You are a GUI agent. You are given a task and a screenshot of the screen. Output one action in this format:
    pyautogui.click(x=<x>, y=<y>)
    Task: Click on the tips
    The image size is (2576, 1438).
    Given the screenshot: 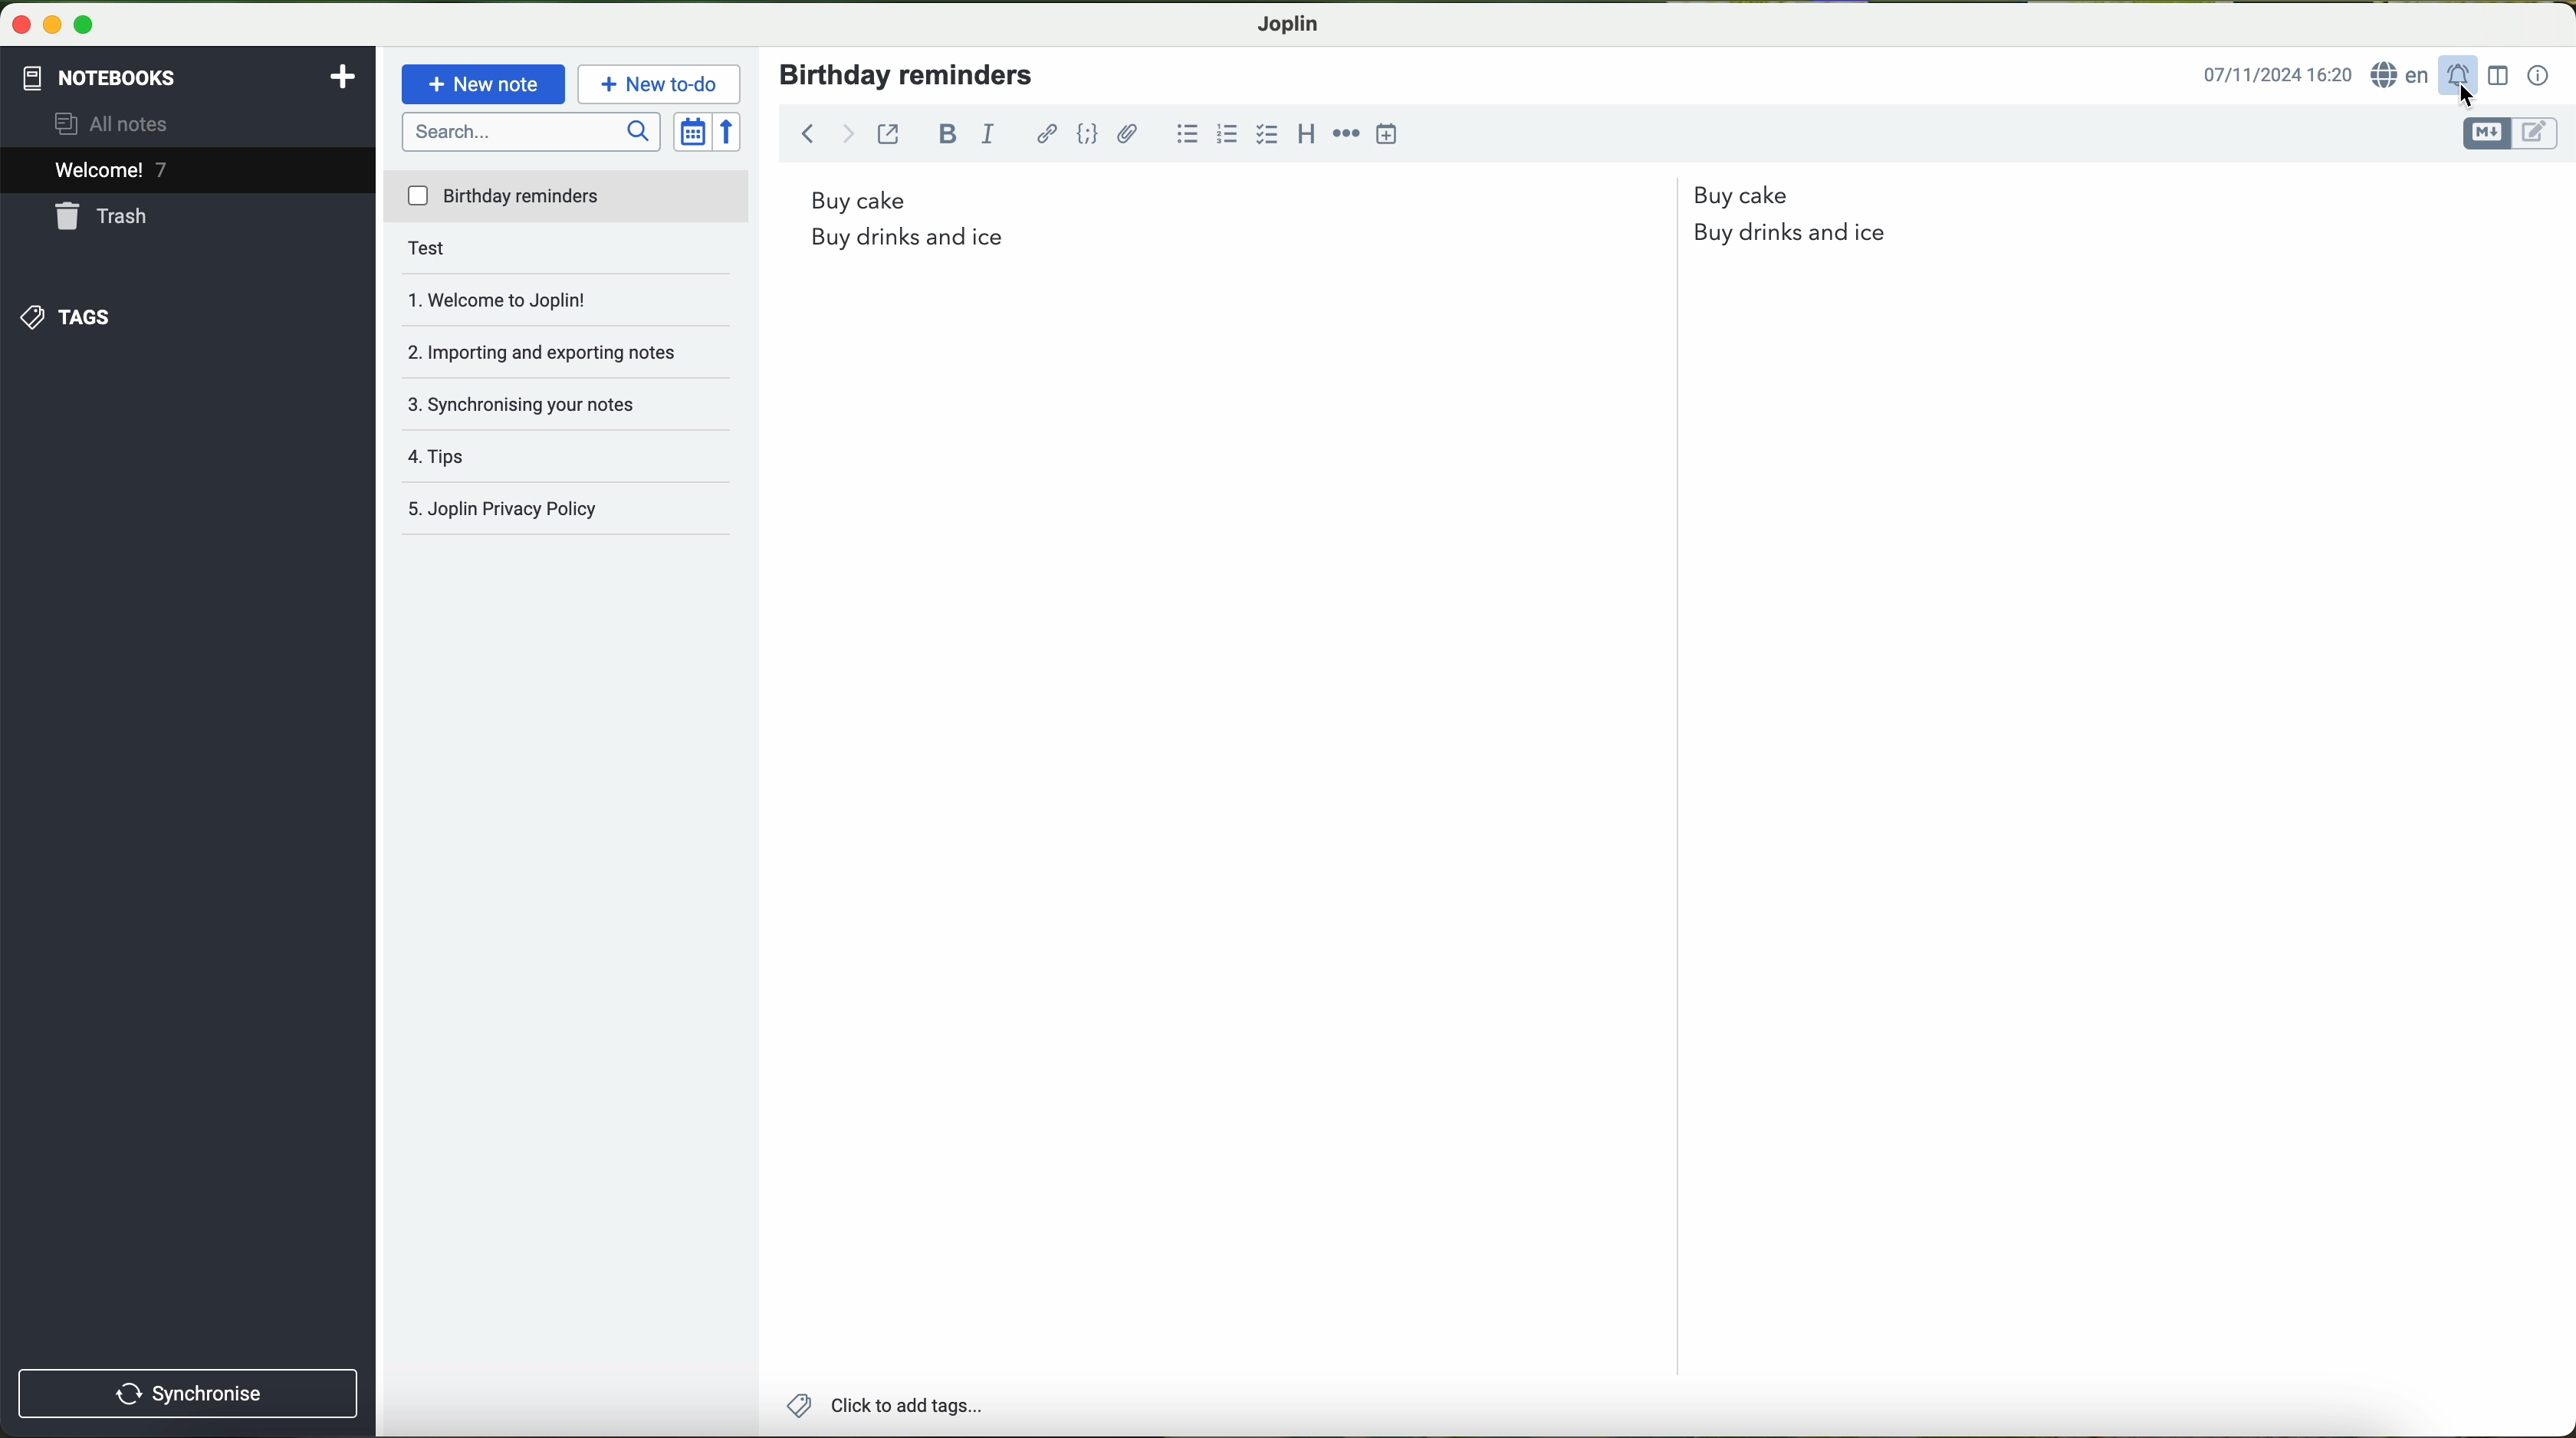 What is the action you would take?
    pyautogui.click(x=476, y=449)
    